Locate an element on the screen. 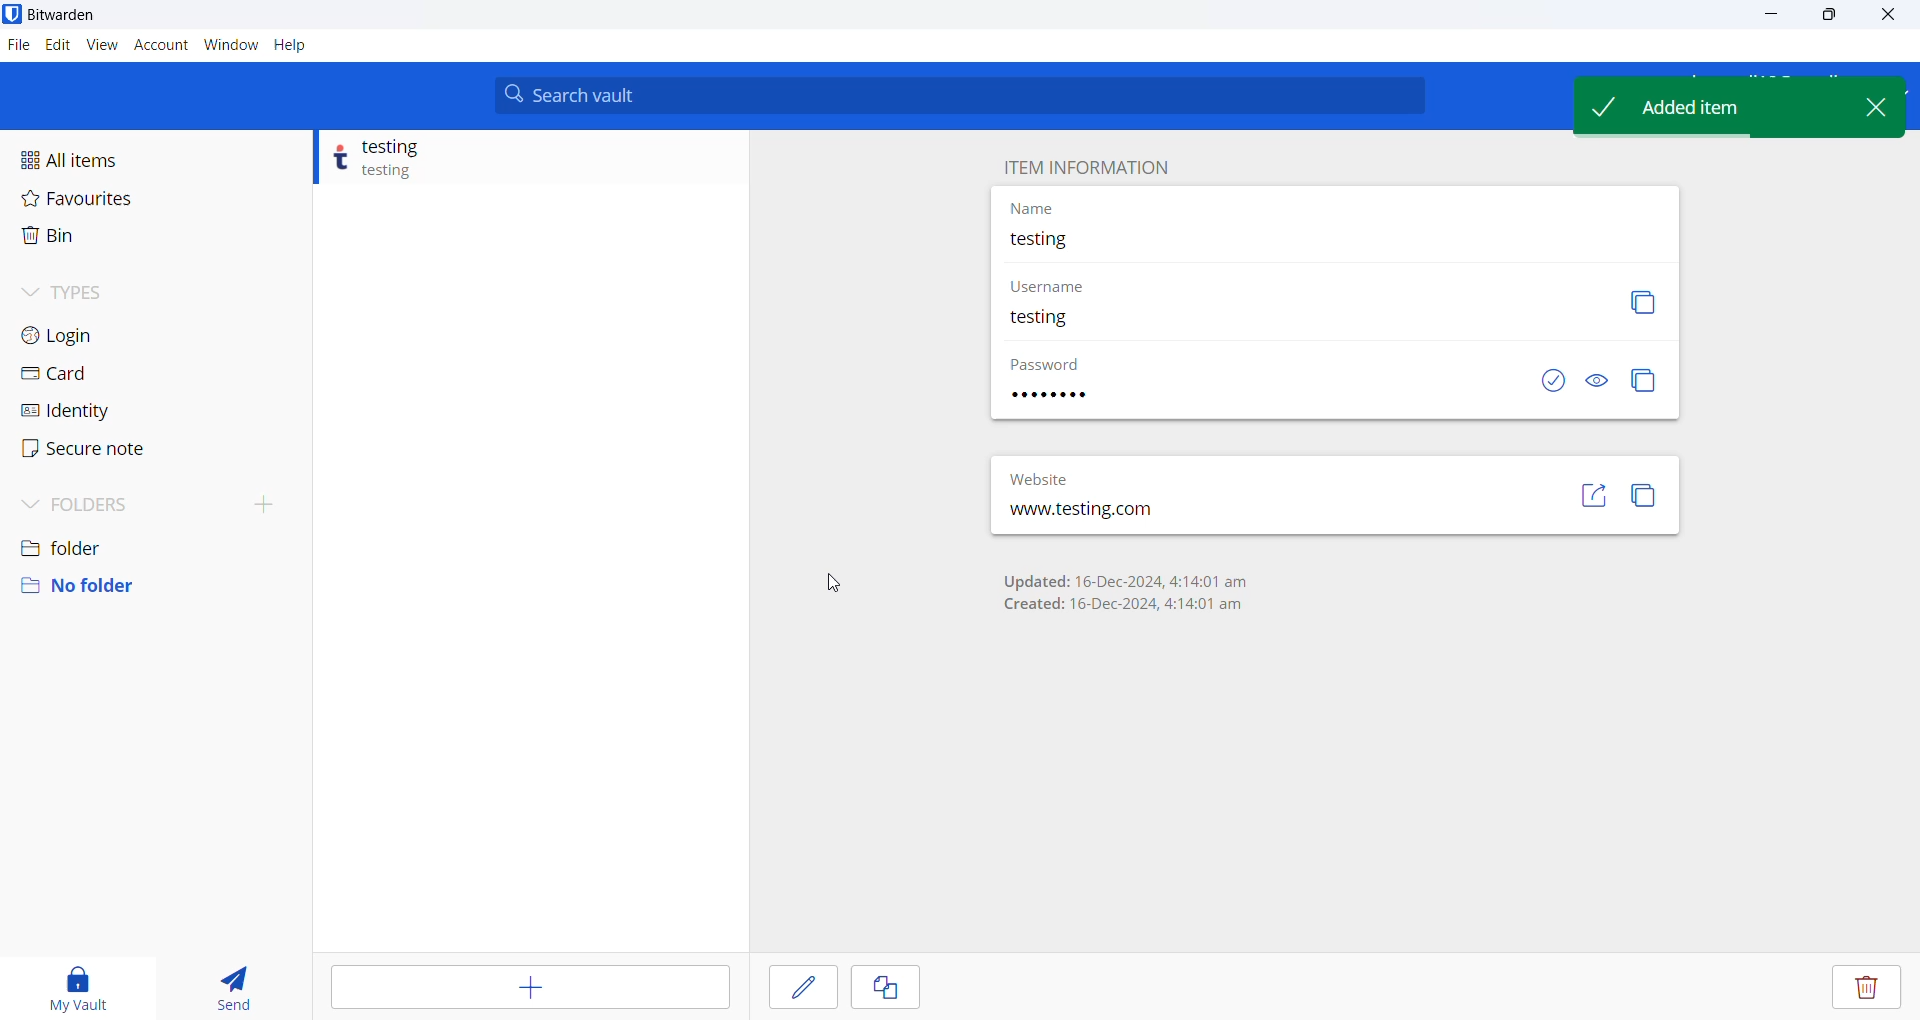 The height and width of the screenshot is (1020, 1920). secure note is located at coordinates (101, 450).